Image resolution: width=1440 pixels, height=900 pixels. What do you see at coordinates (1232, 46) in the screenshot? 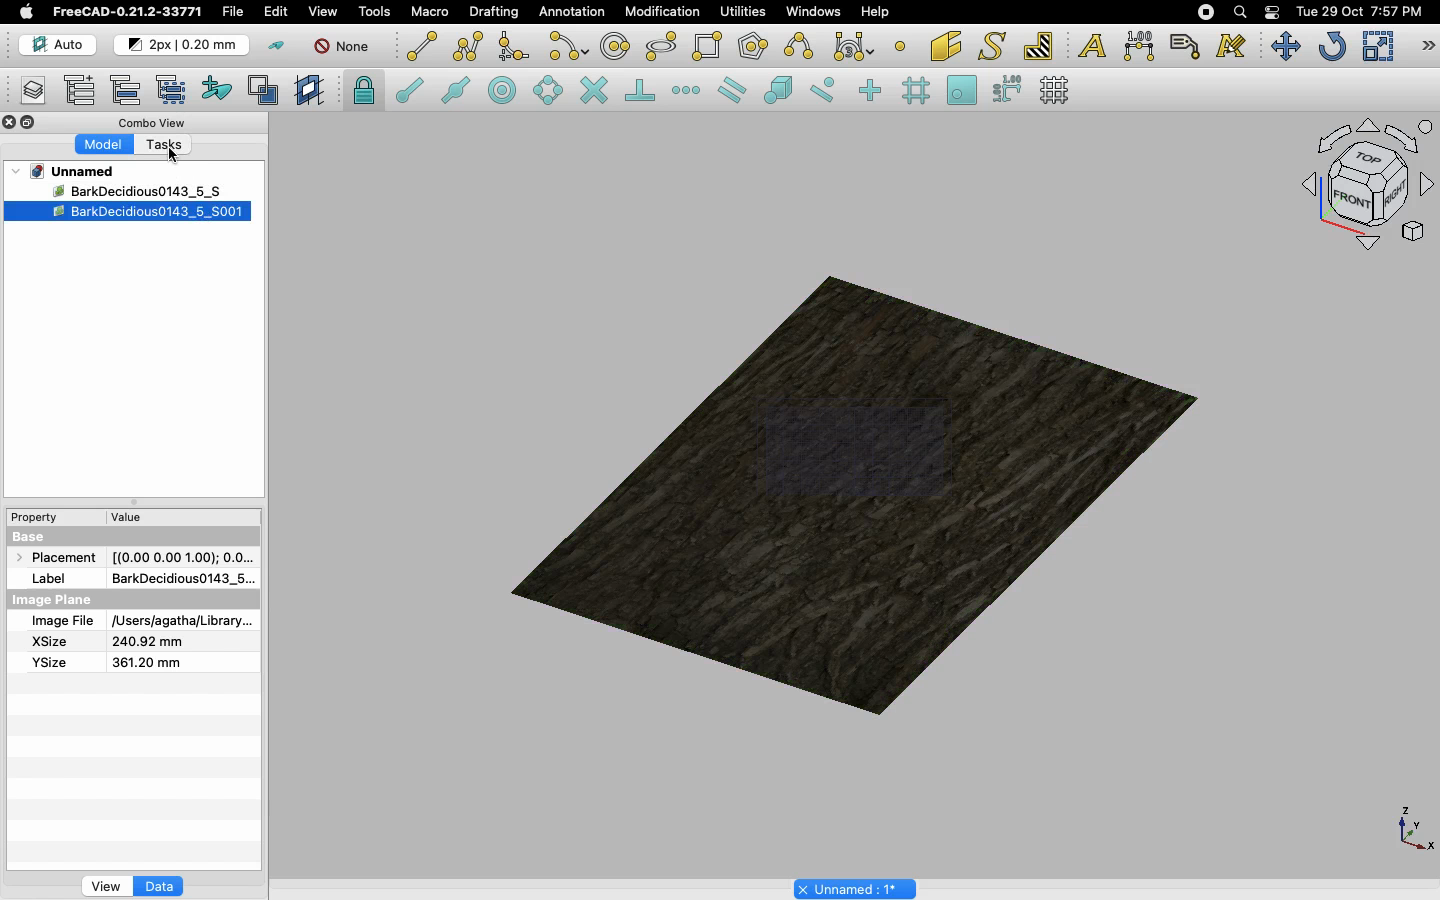
I see `Annotation styles` at bounding box center [1232, 46].